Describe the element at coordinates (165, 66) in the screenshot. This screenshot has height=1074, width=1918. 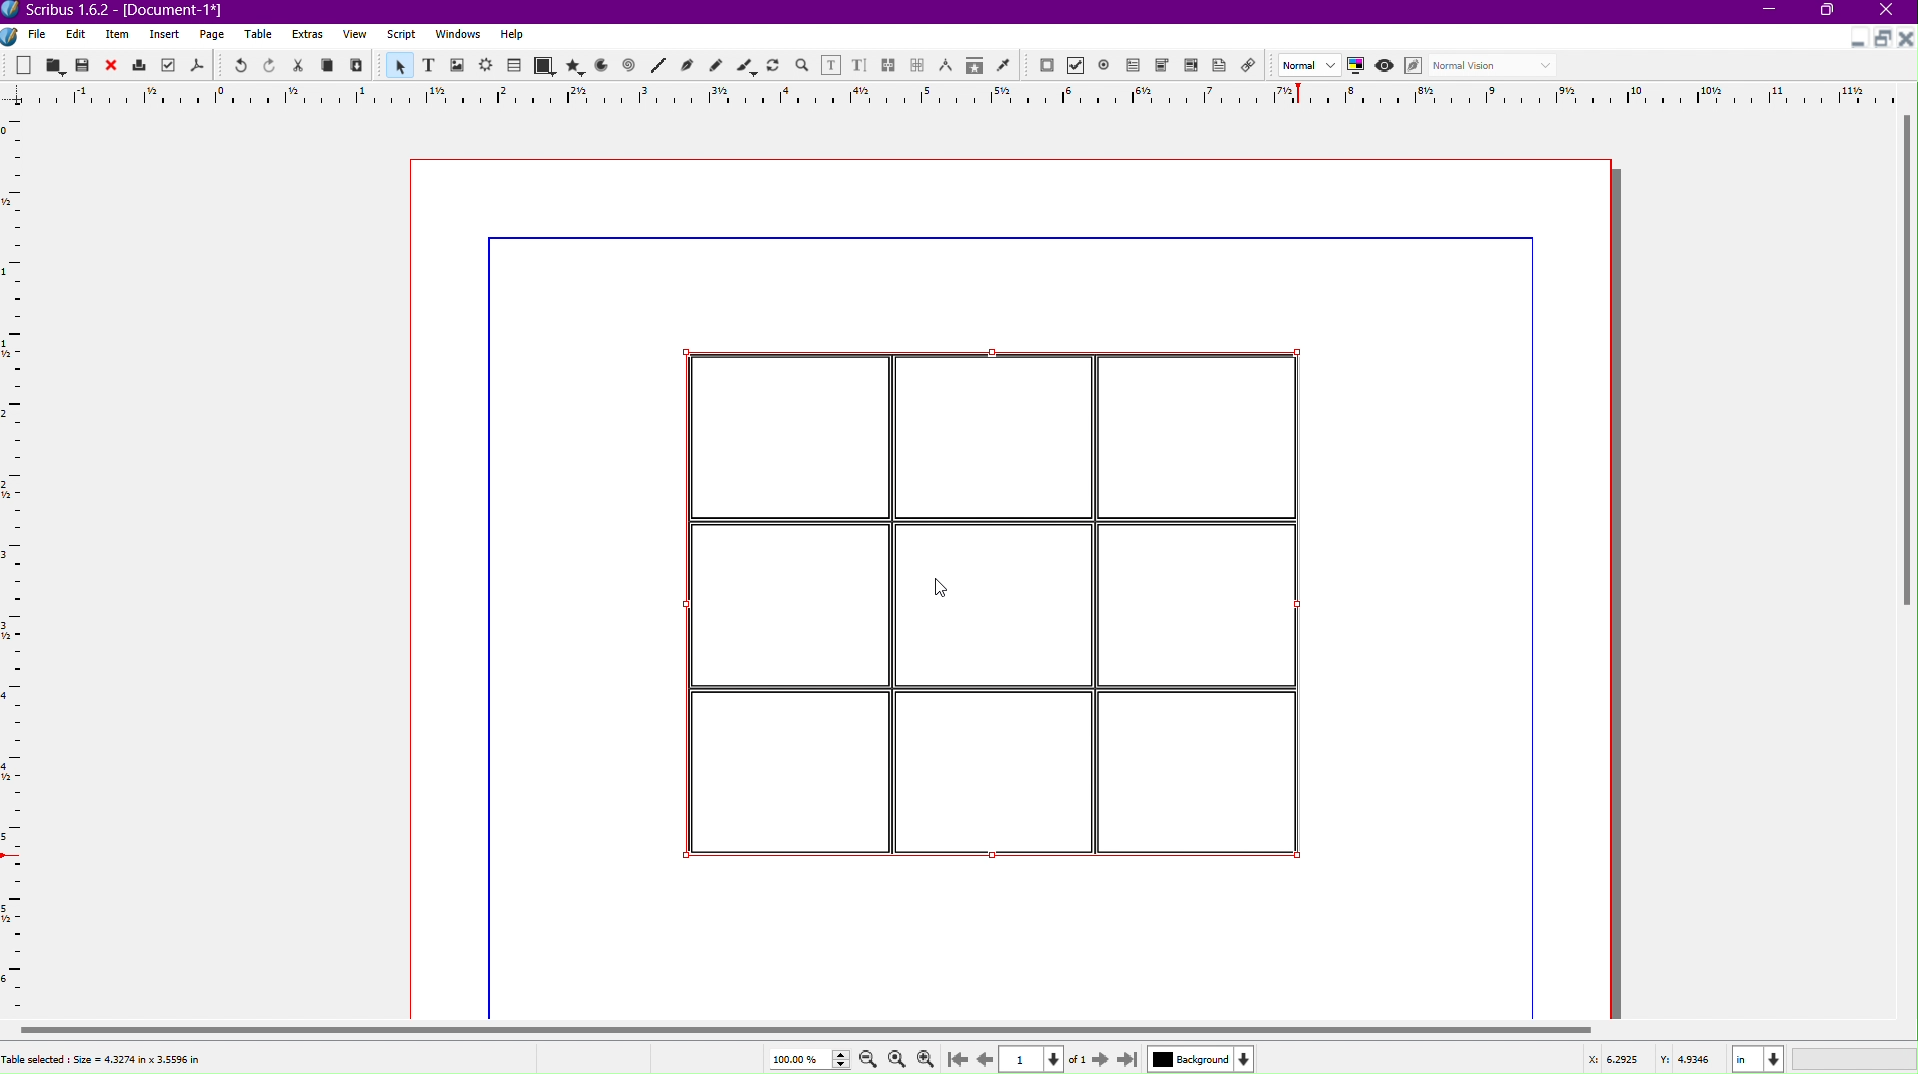
I see `Preflight Verifier` at that location.